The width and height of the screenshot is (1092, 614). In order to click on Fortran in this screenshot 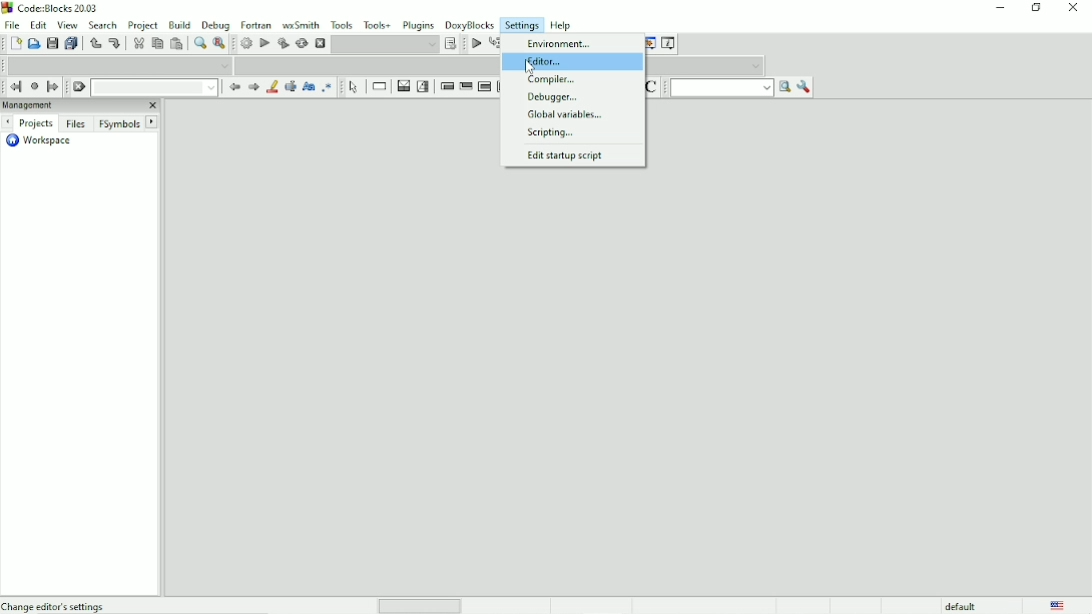, I will do `click(255, 23)`.